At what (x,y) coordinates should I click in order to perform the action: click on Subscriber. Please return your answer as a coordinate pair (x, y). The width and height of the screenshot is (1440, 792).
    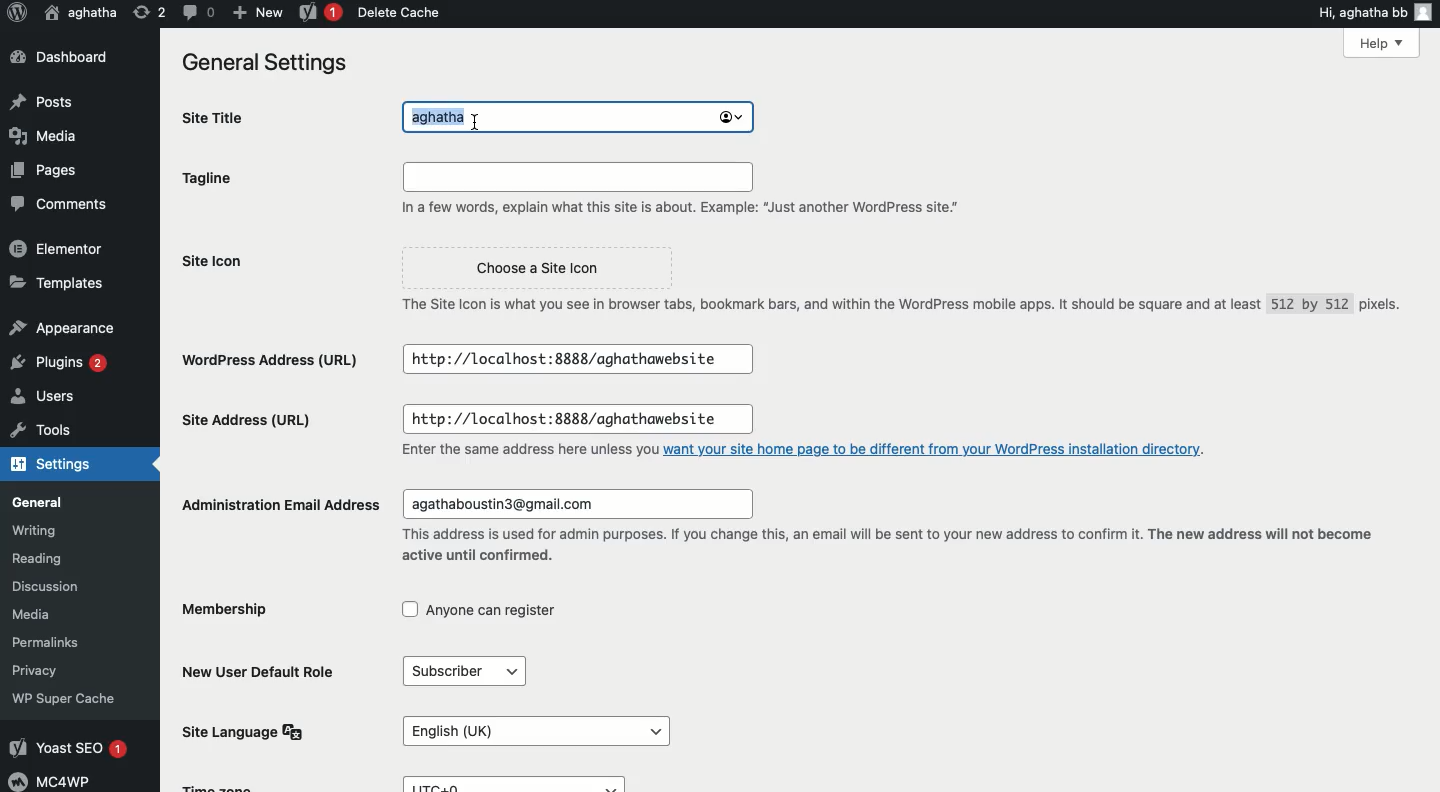
    Looking at the image, I should click on (467, 671).